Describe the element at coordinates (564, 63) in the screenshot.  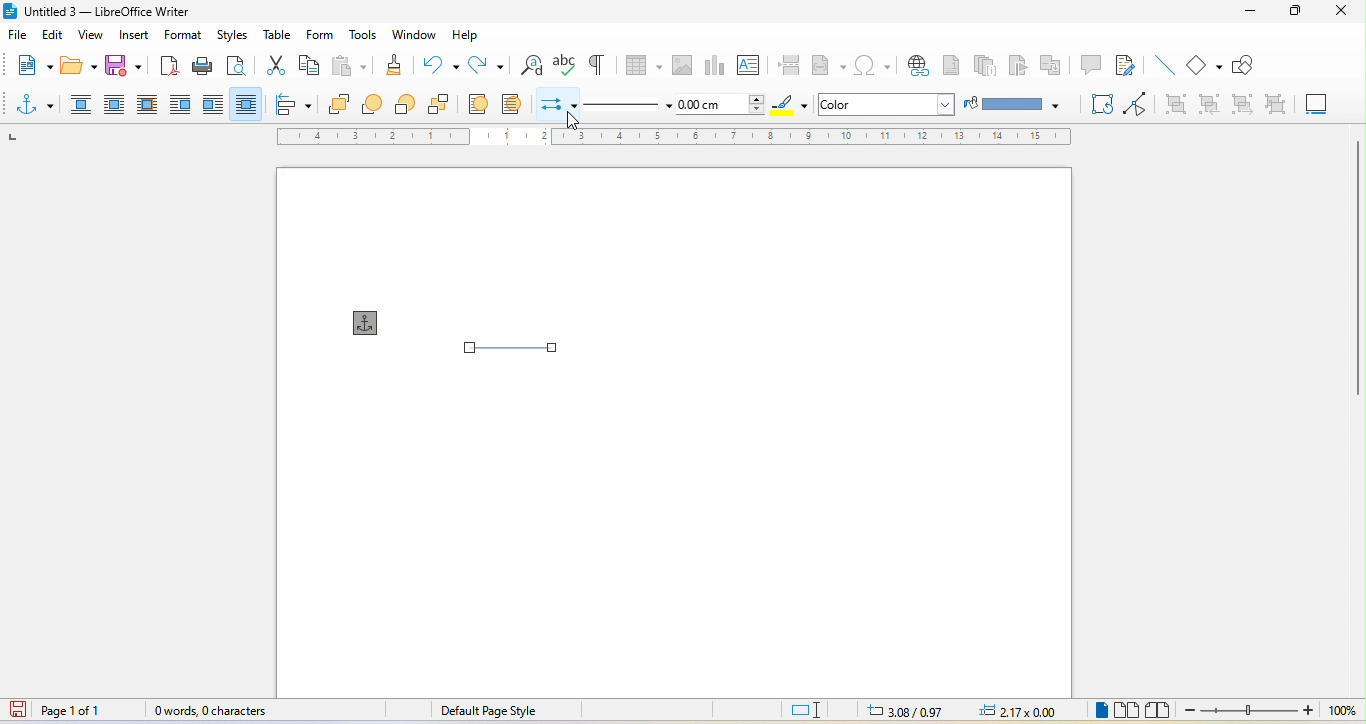
I see `spelling` at that location.